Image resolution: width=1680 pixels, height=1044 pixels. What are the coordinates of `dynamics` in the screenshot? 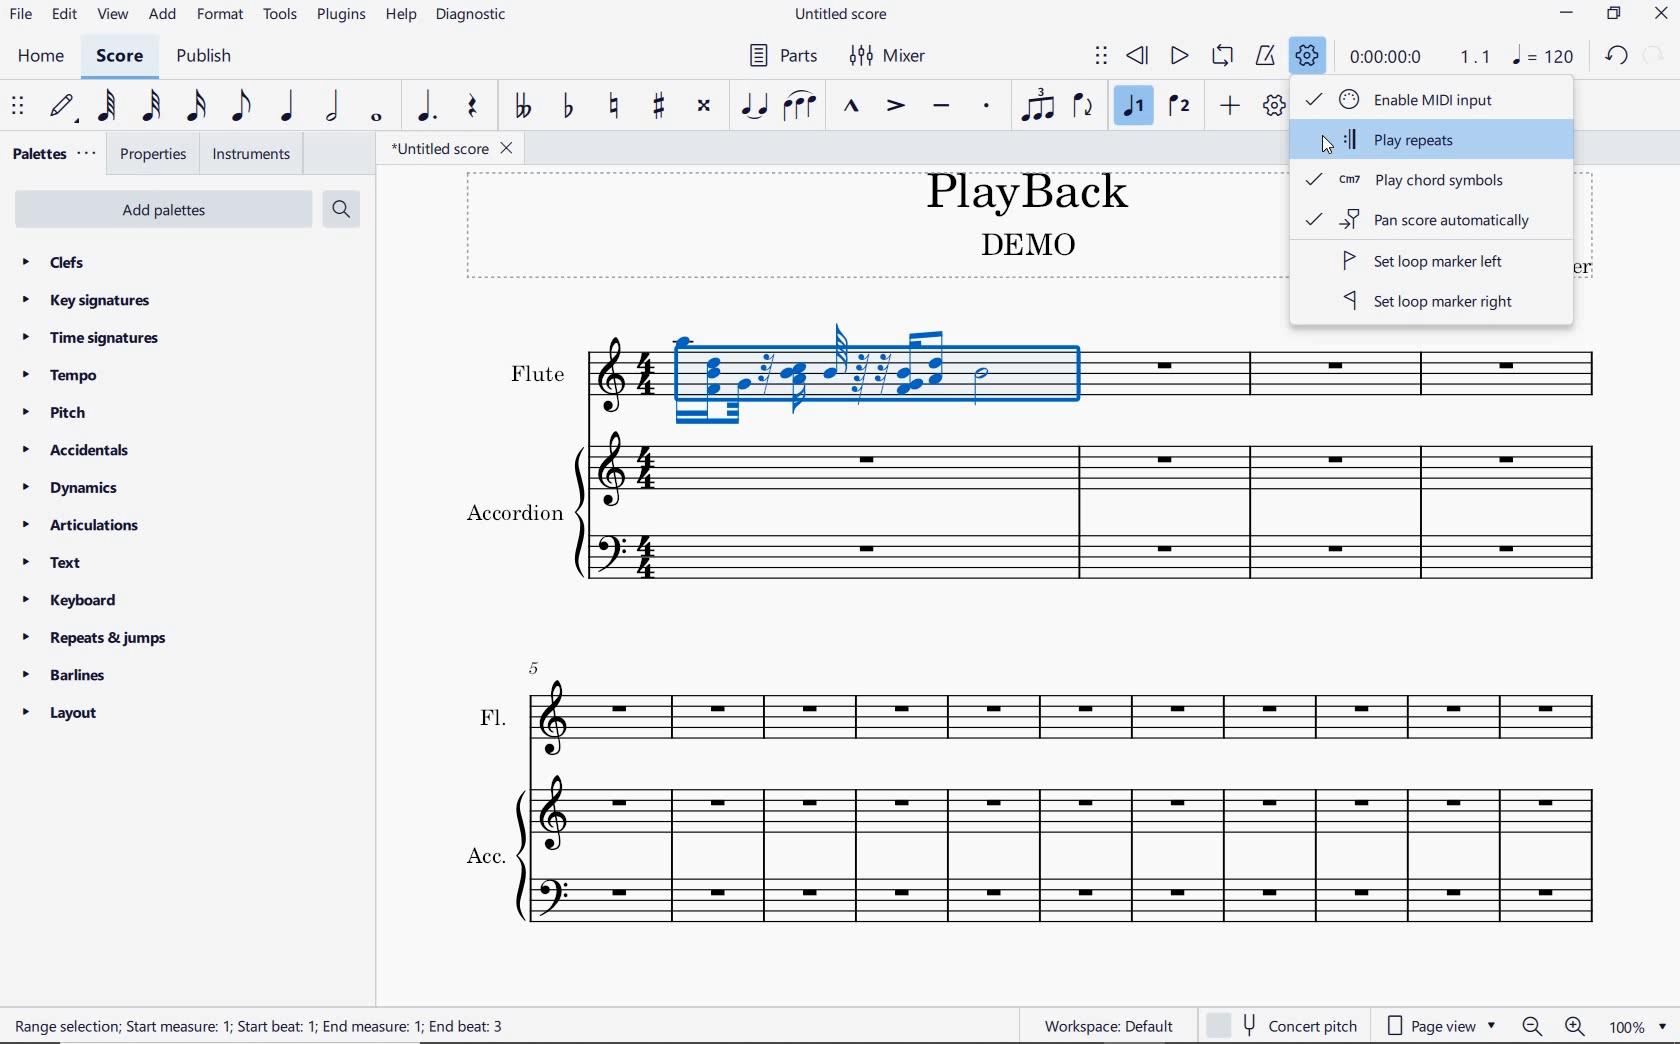 It's located at (71, 490).